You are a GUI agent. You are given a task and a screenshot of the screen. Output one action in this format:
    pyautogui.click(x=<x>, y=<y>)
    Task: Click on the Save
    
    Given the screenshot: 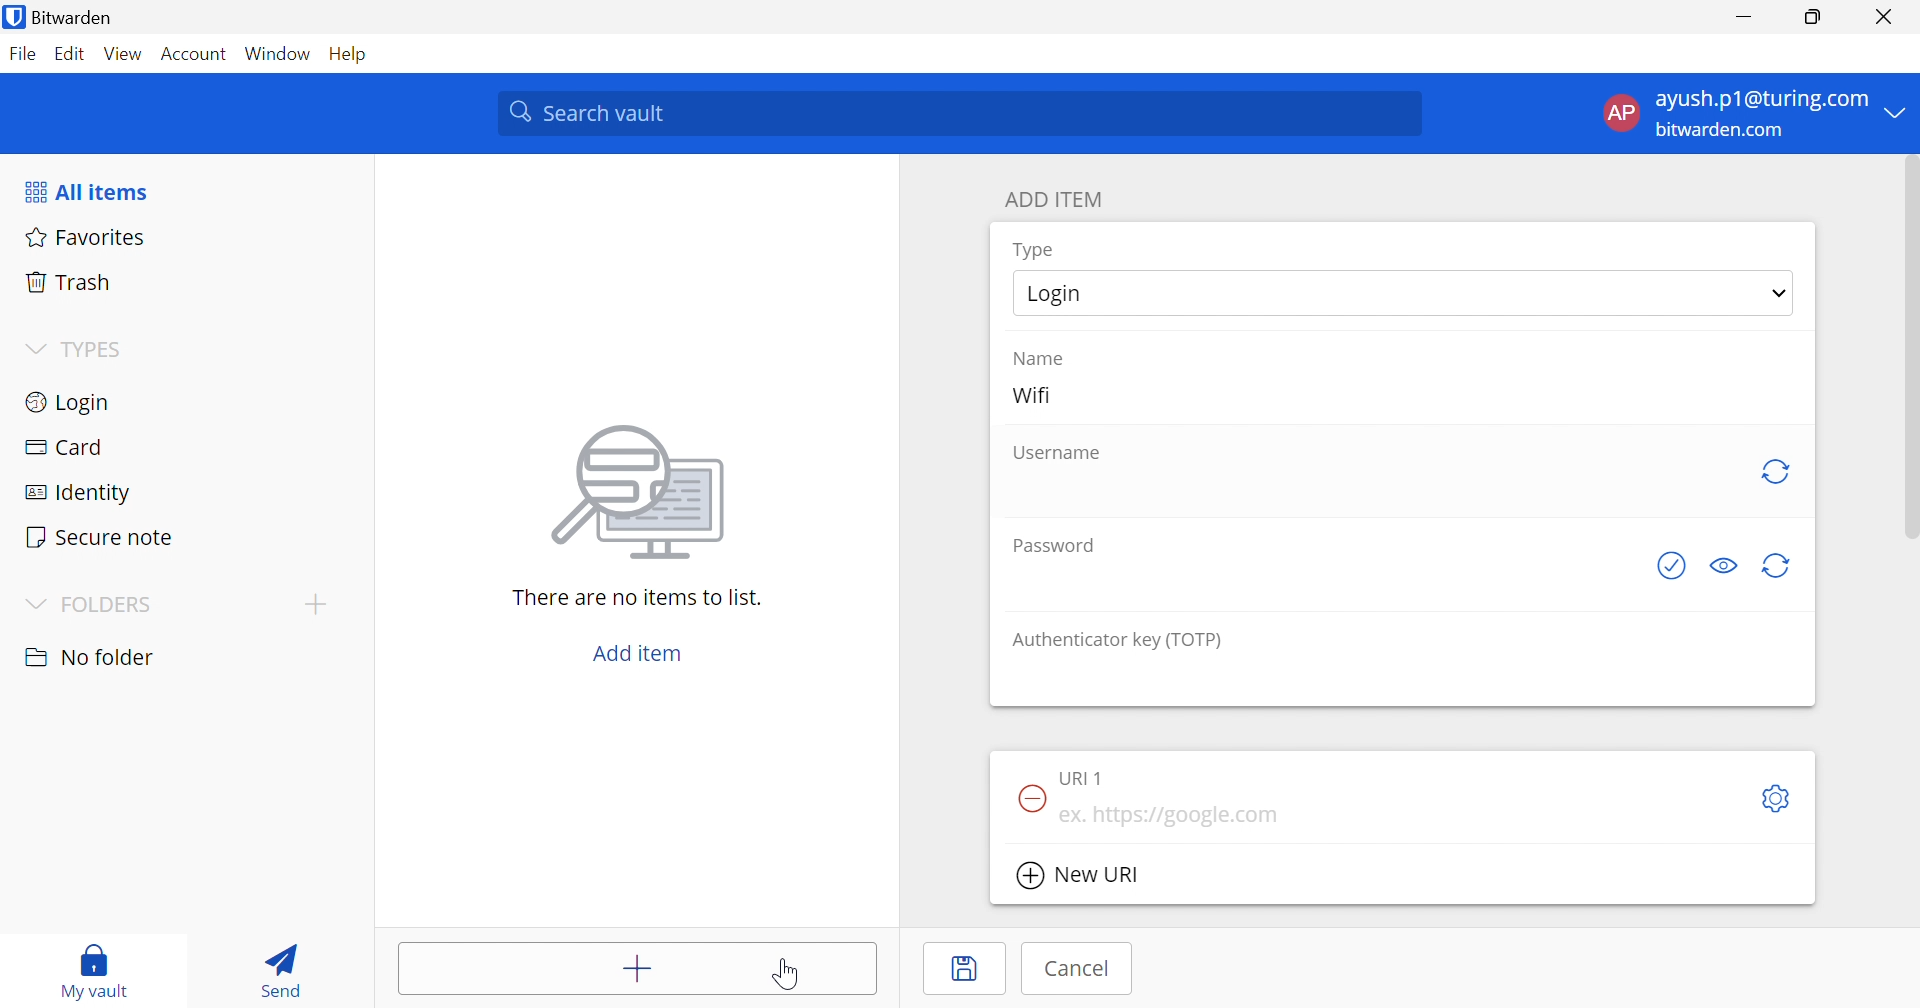 What is the action you would take?
    pyautogui.click(x=967, y=969)
    